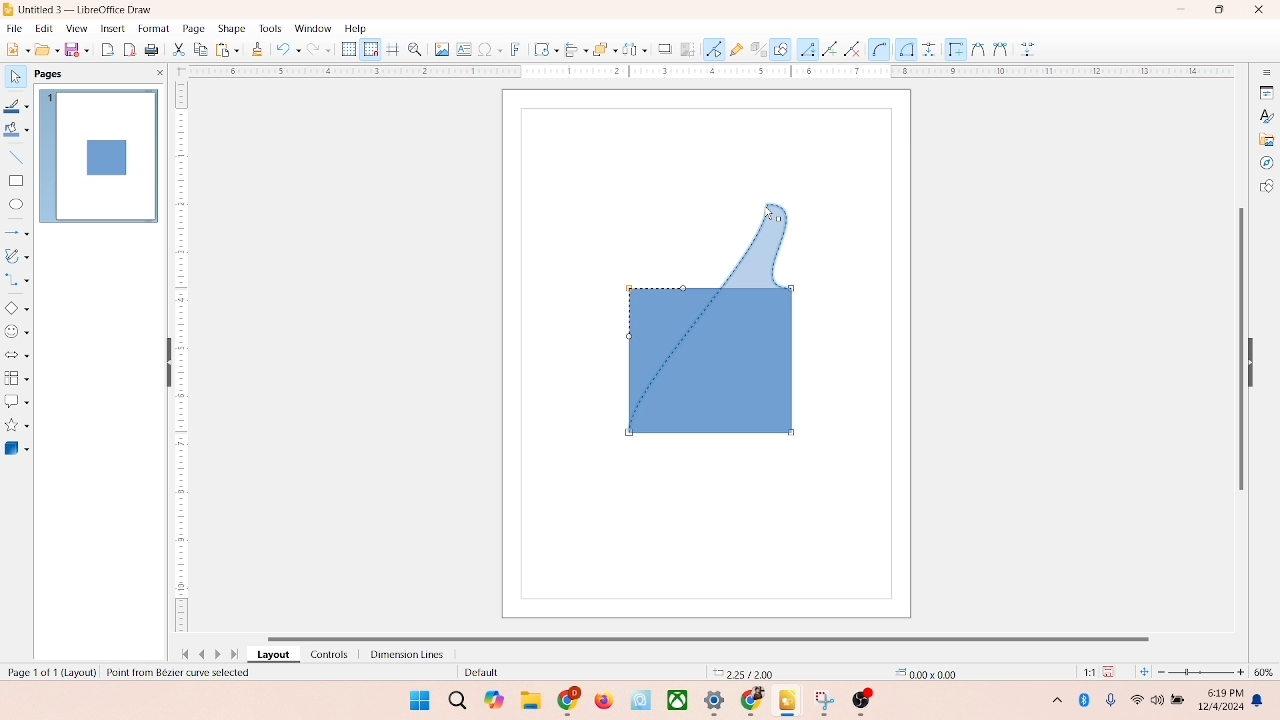 The width and height of the screenshot is (1280, 720). What do you see at coordinates (288, 51) in the screenshot?
I see `undo` at bounding box center [288, 51].